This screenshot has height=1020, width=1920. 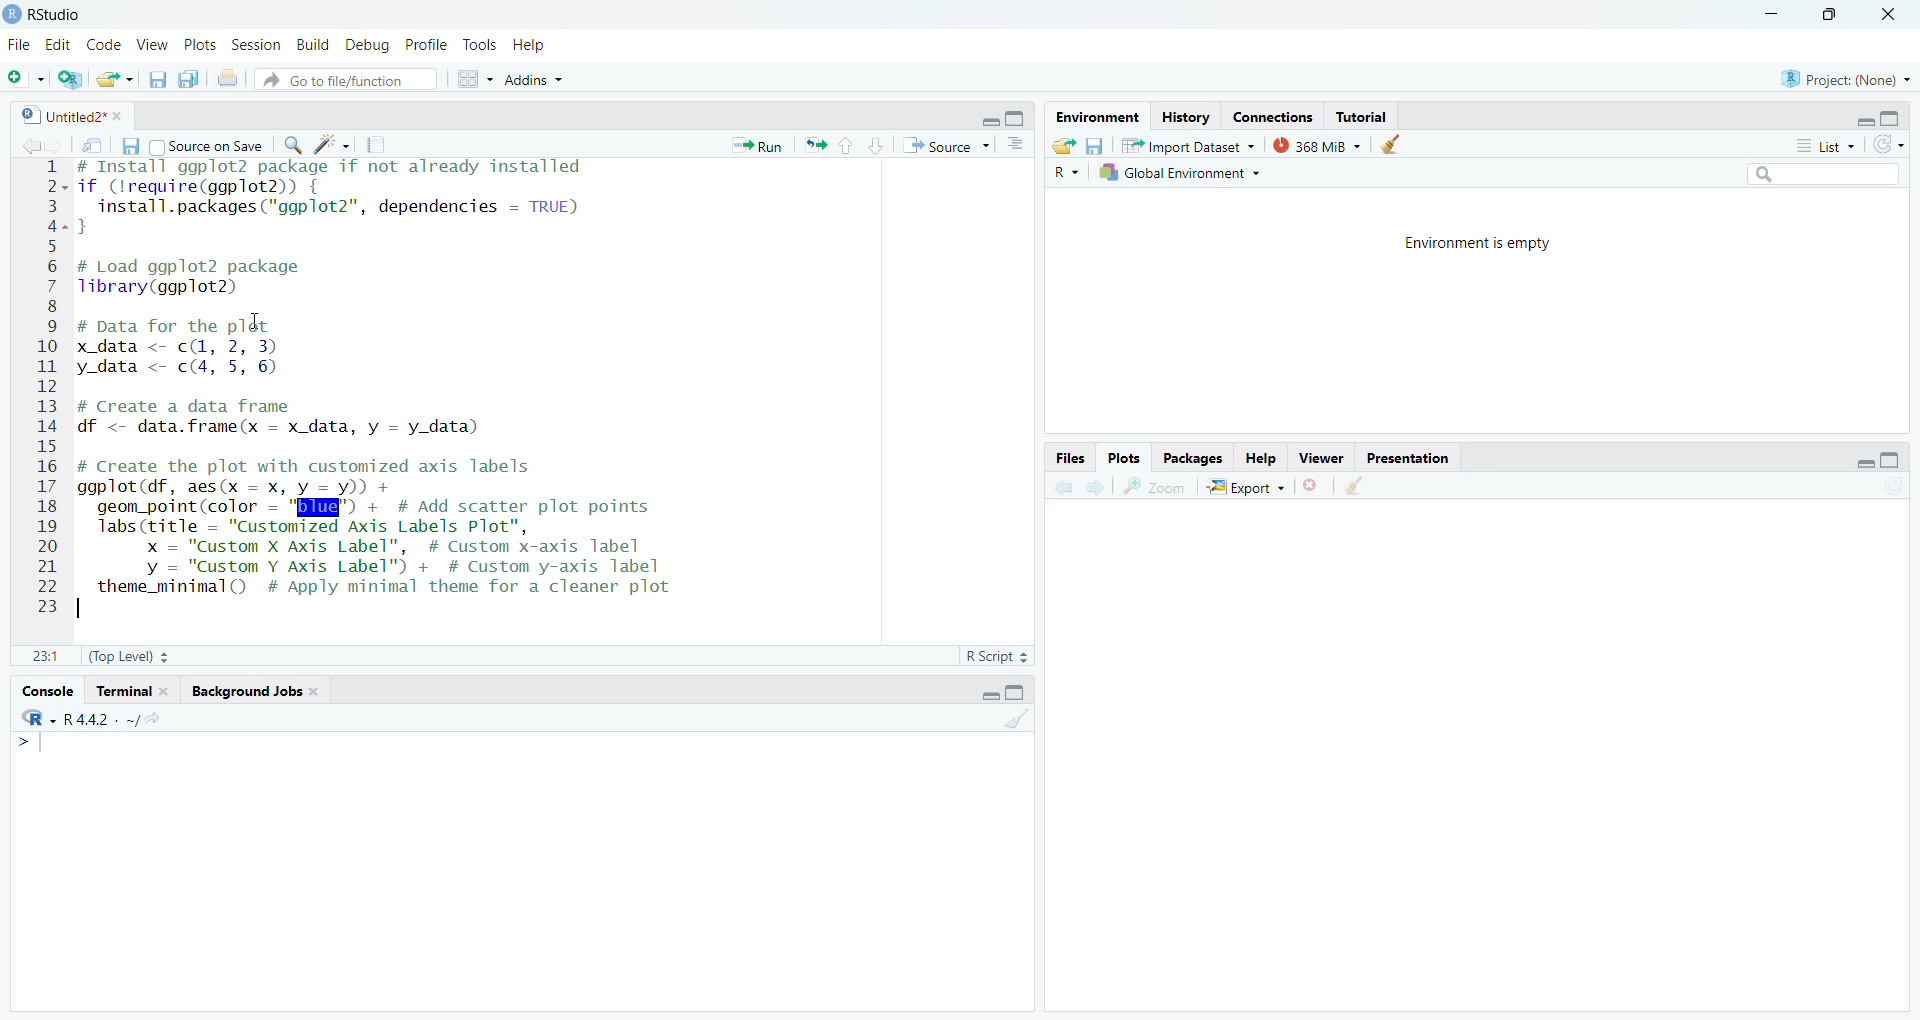 What do you see at coordinates (214, 146) in the screenshot?
I see `Source on Save` at bounding box center [214, 146].